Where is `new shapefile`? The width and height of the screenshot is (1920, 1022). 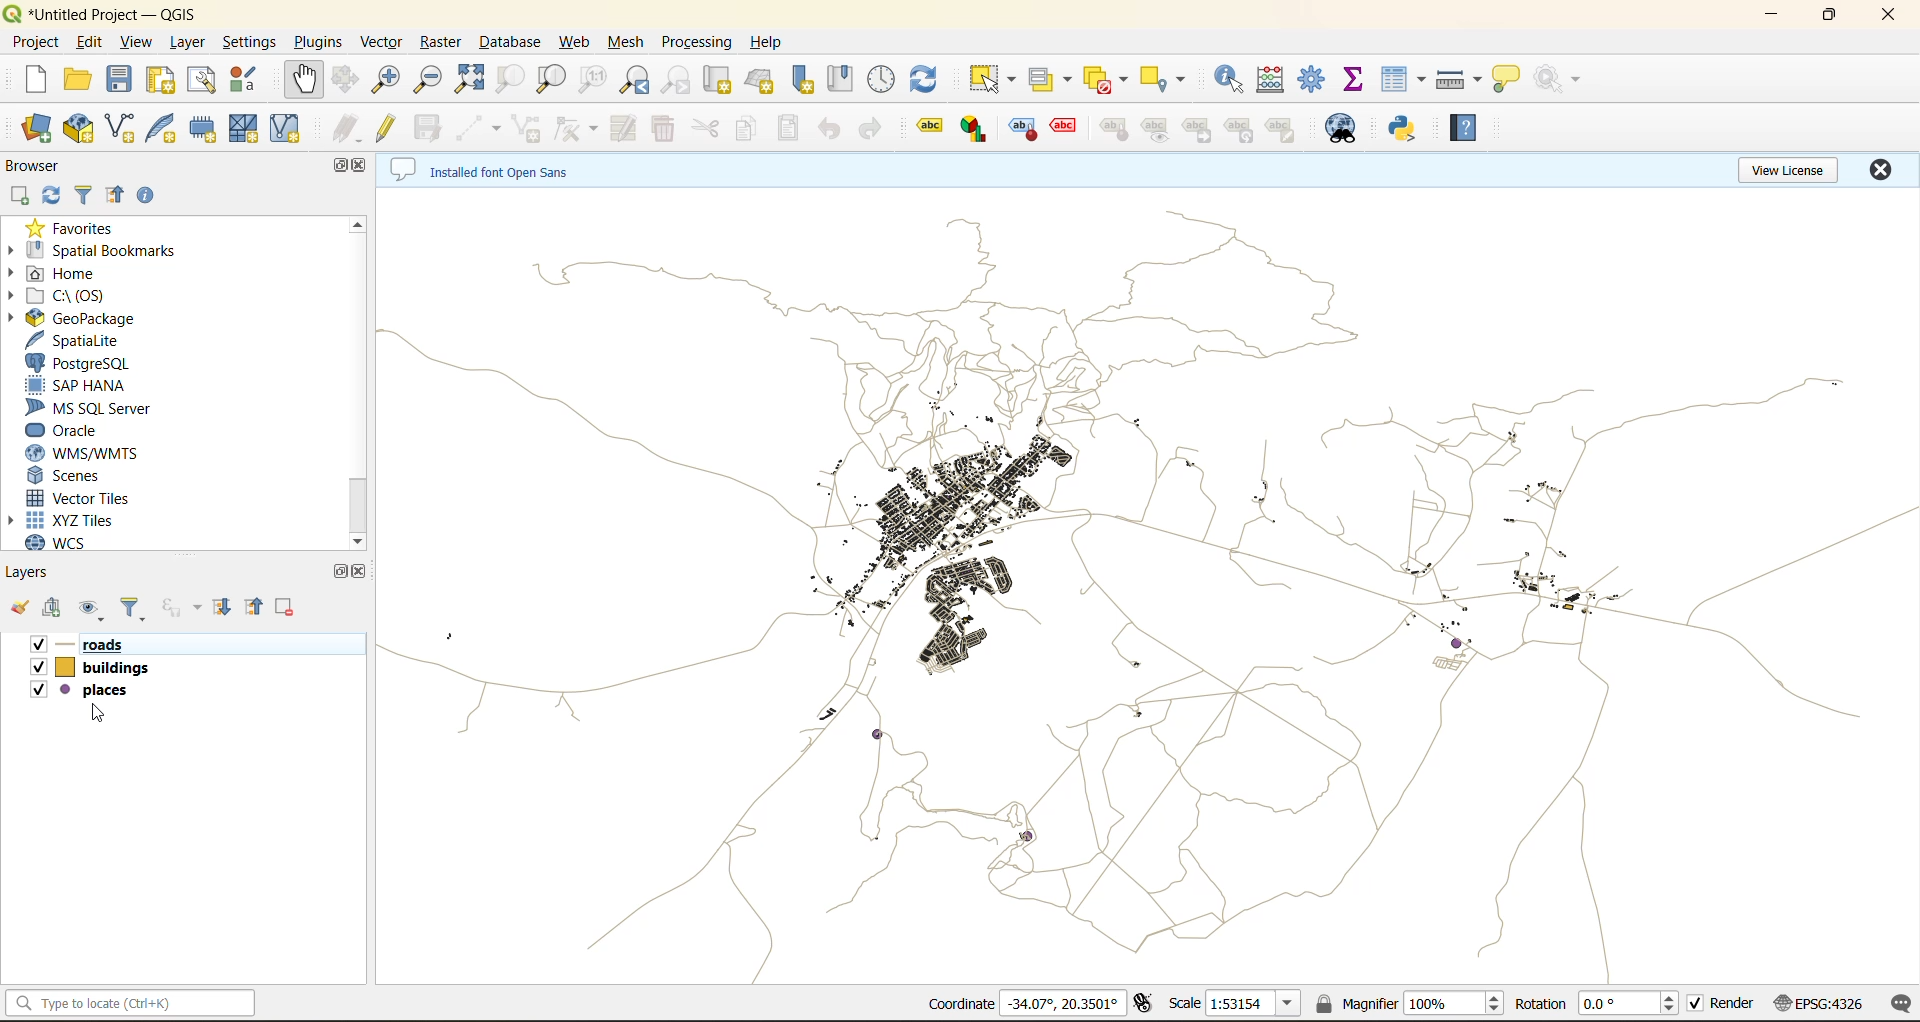 new shapefile is located at coordinates (124, 129).